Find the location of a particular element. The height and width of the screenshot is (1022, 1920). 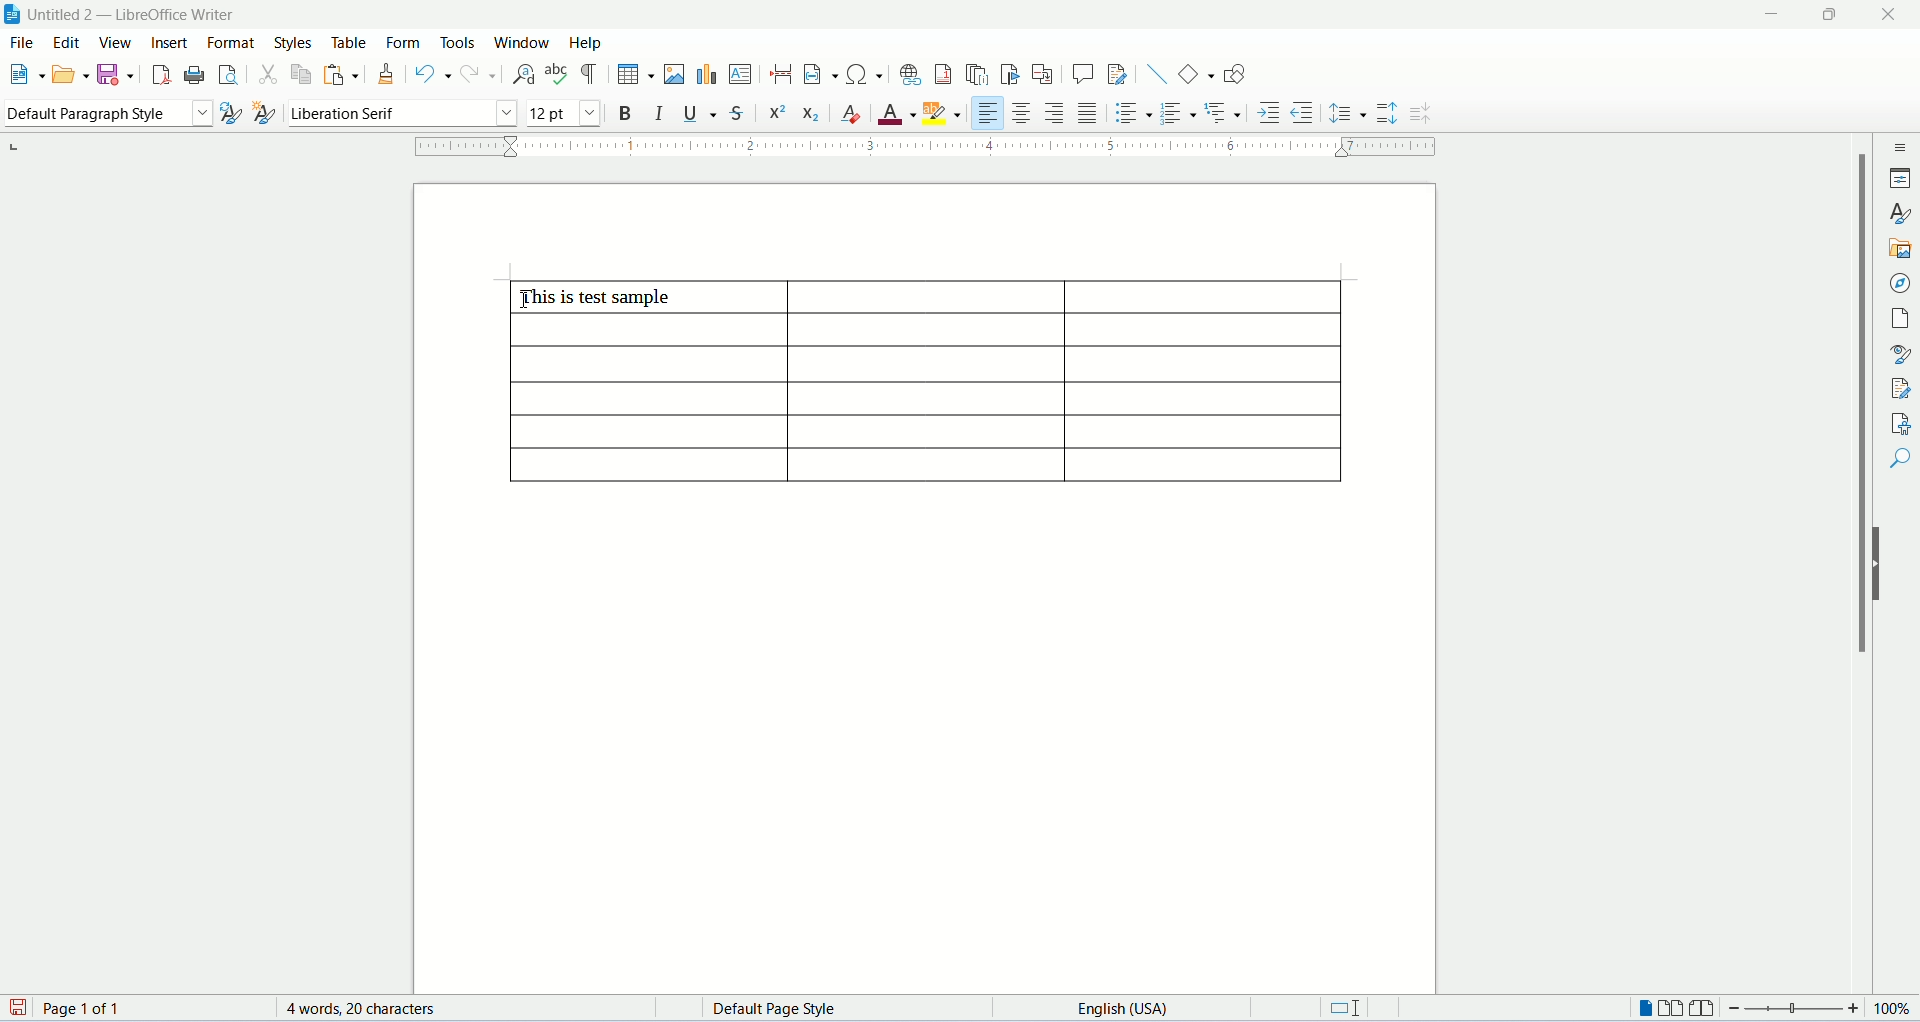

clone formatting is located at coordinates (388, 73).